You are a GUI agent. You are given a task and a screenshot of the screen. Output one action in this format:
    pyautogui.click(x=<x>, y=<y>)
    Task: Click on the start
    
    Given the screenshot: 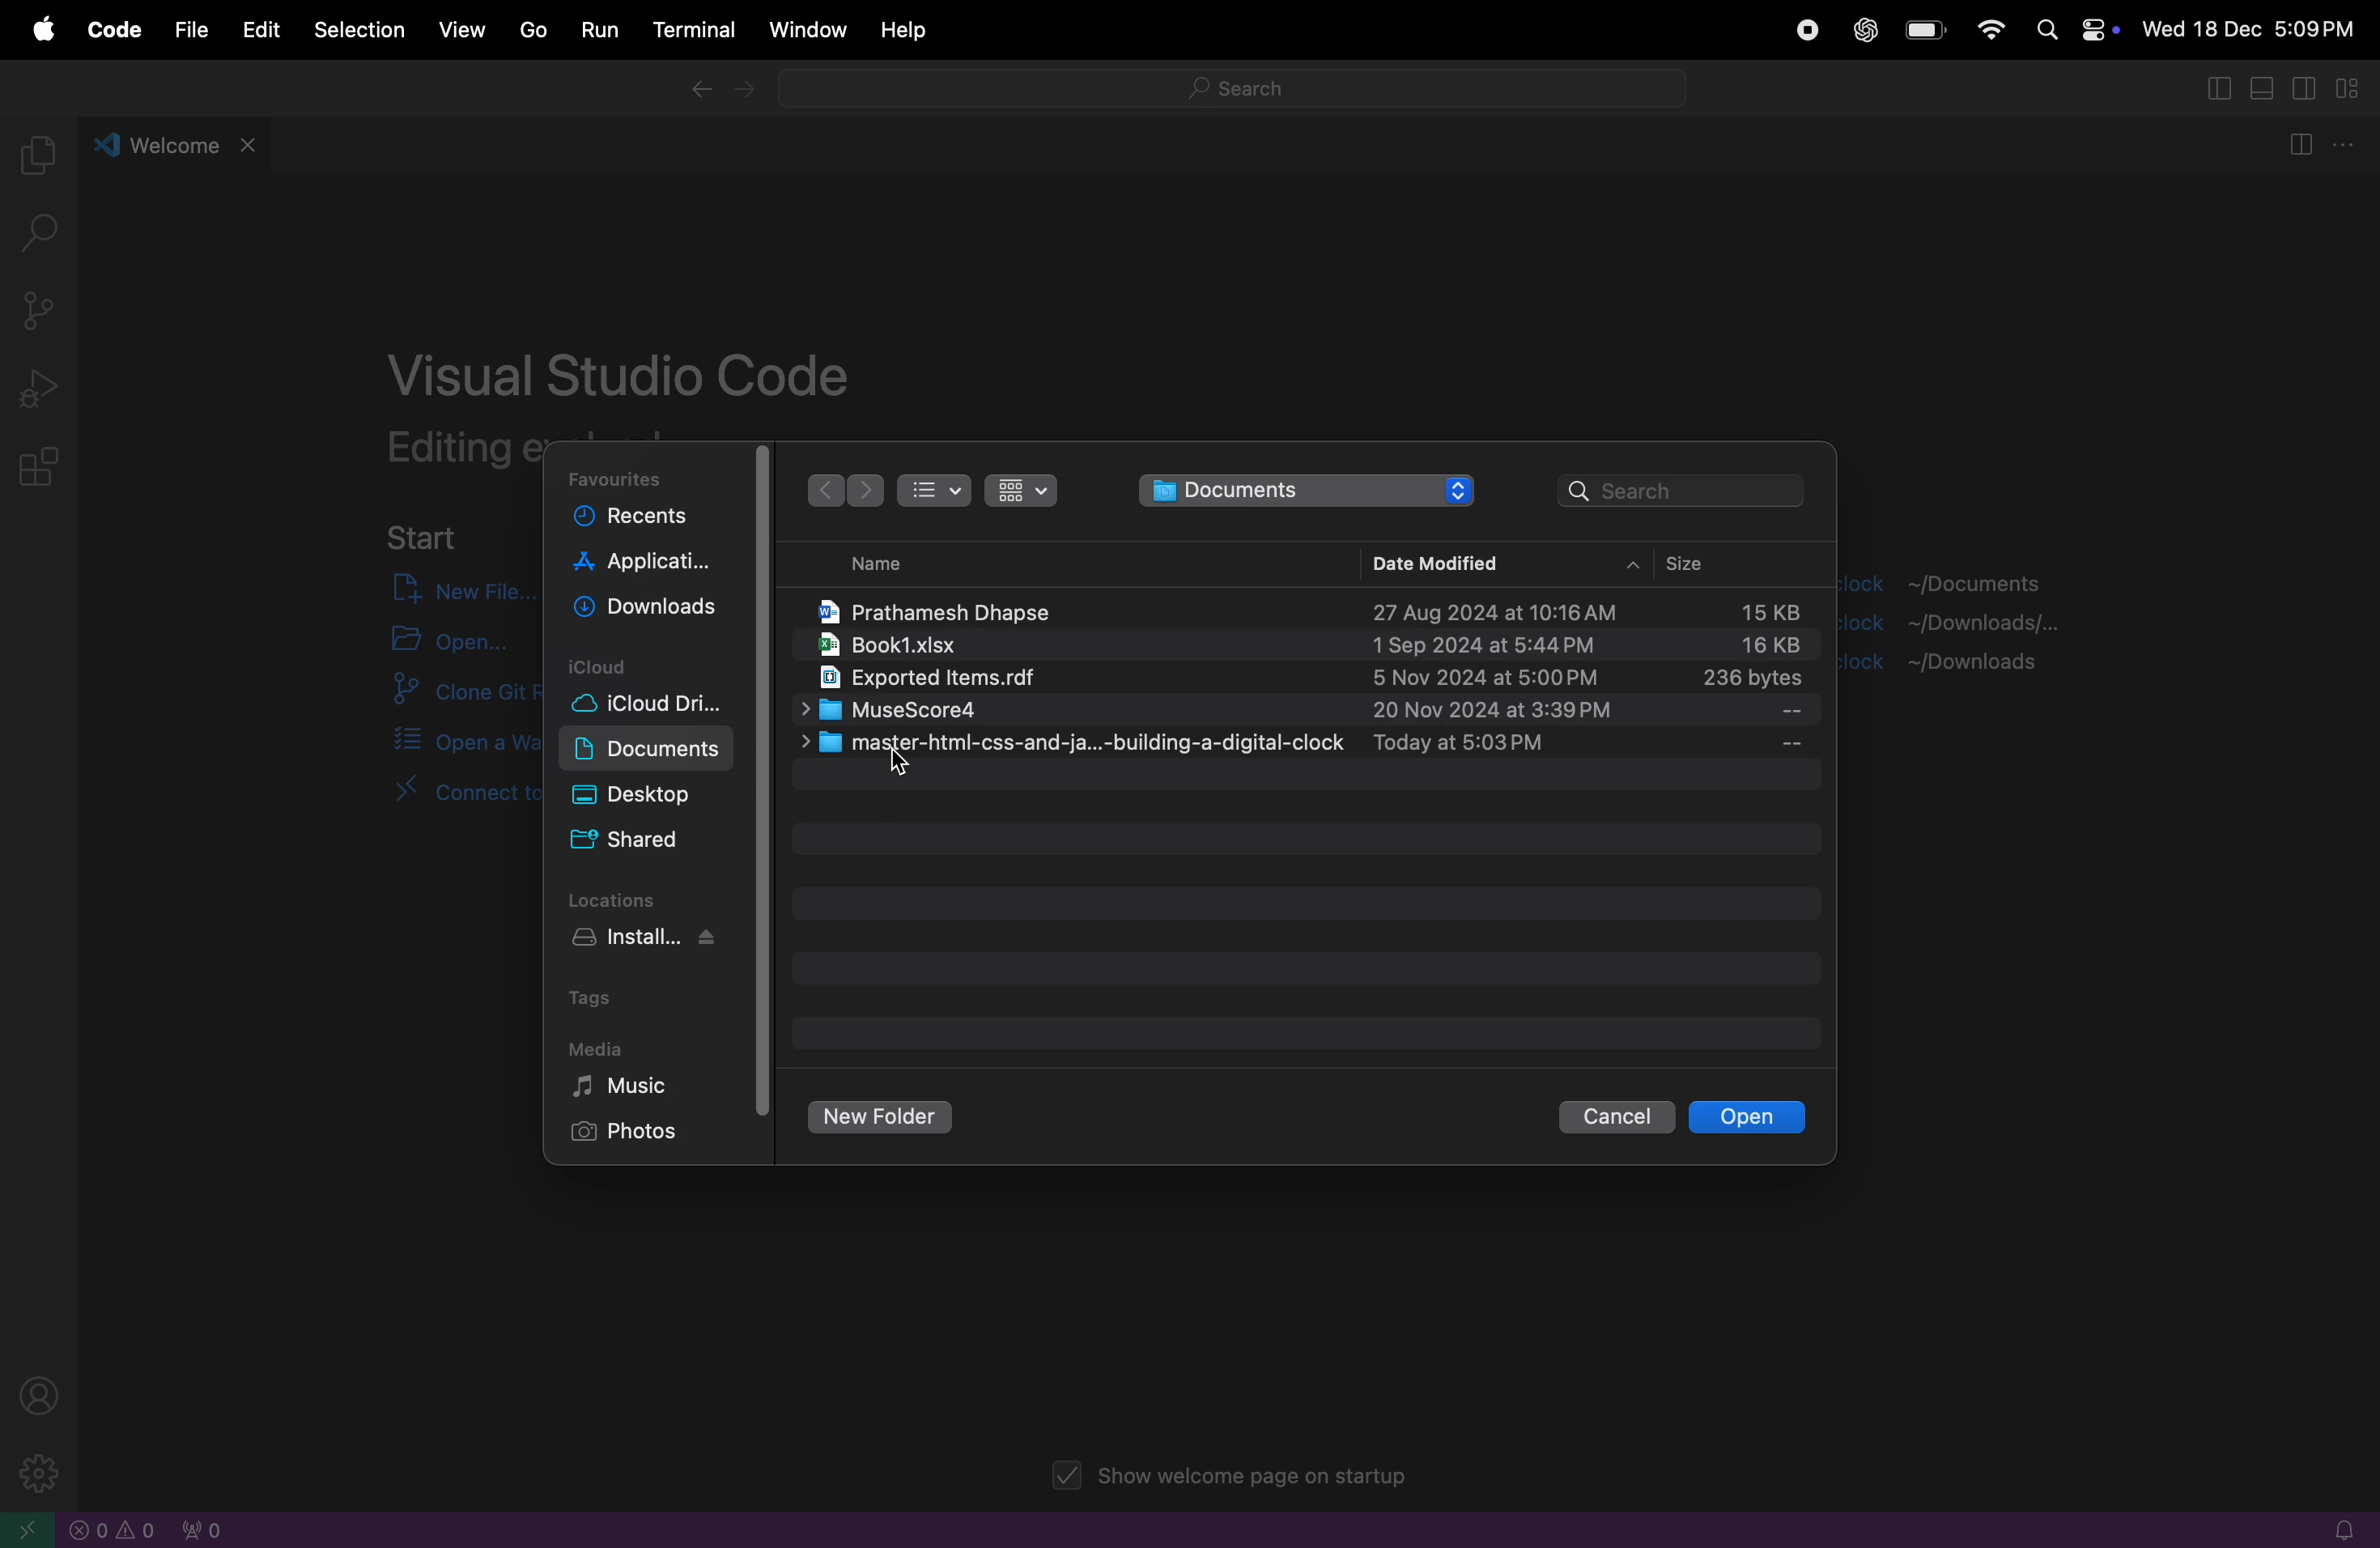 What is the action you would take?
    pyautogui.click(x=424, y=535)
    